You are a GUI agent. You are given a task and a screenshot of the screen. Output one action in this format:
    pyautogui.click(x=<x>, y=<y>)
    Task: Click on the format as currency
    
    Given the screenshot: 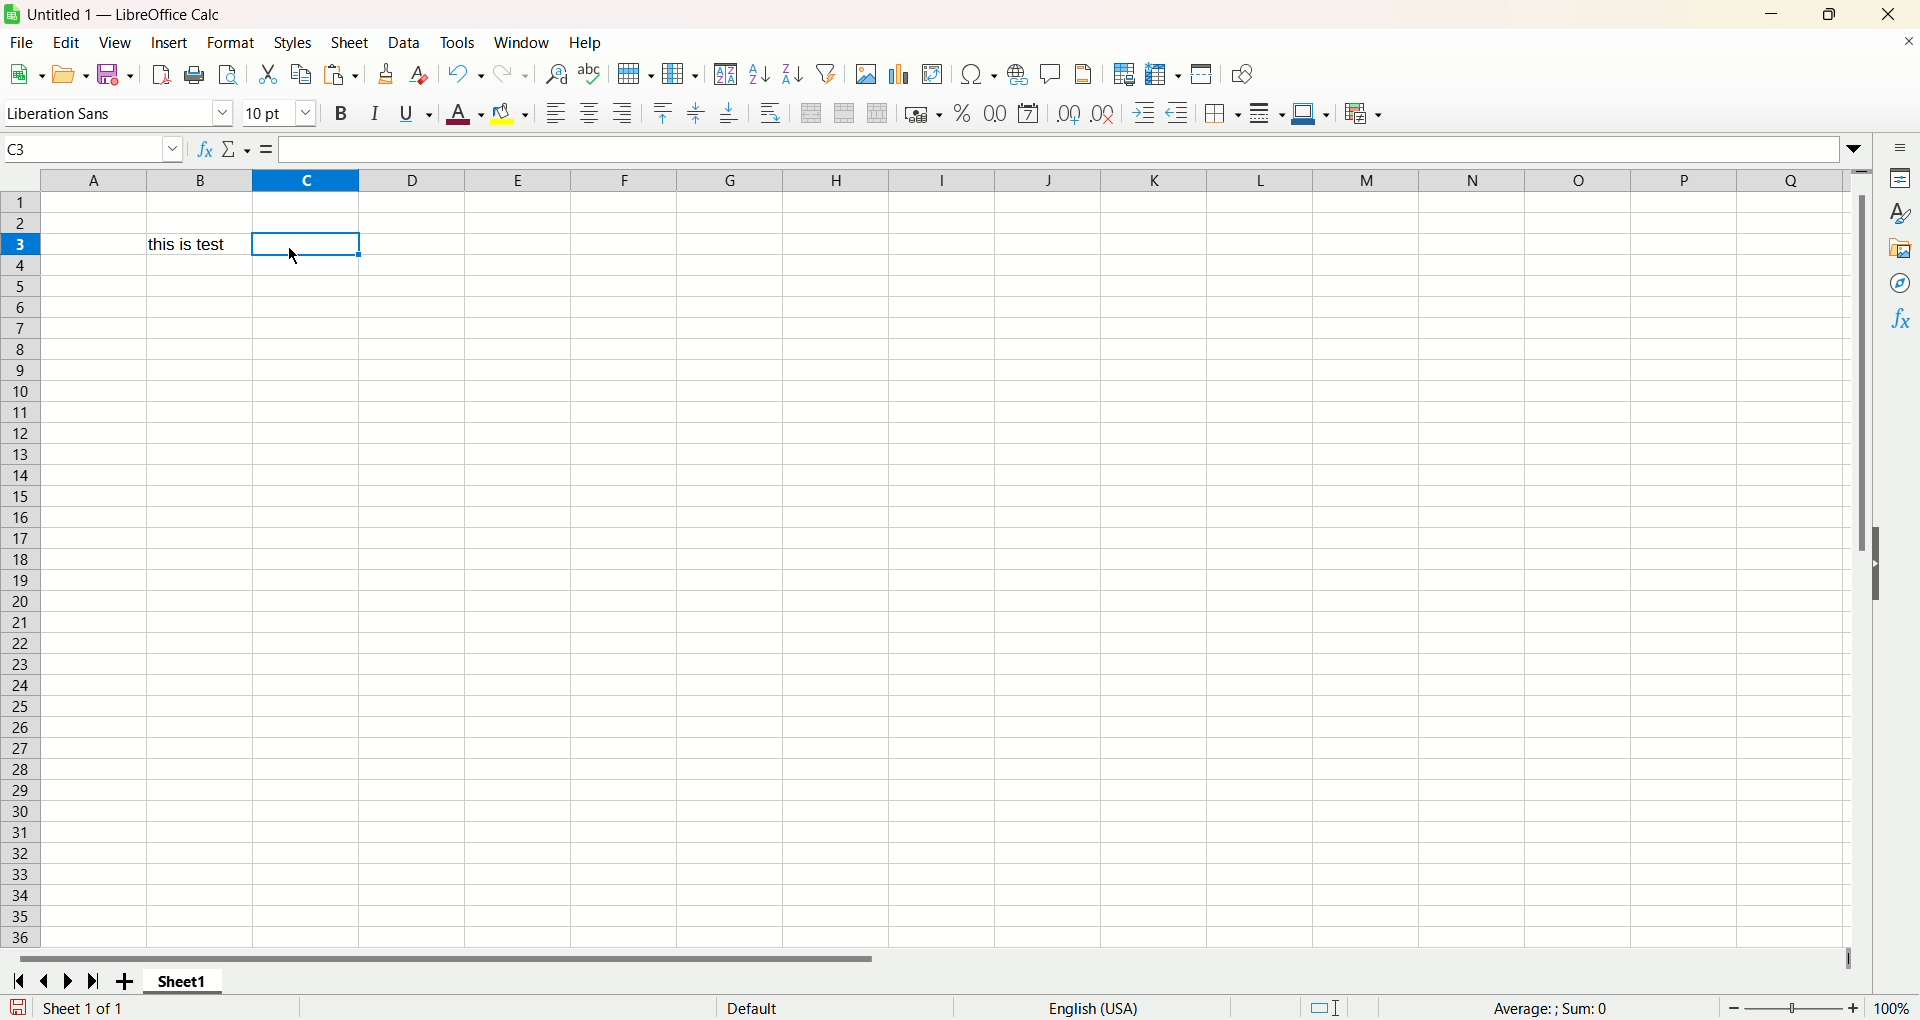 What is the action you would take?
    pyautogui.click(x=923, y=112)
    